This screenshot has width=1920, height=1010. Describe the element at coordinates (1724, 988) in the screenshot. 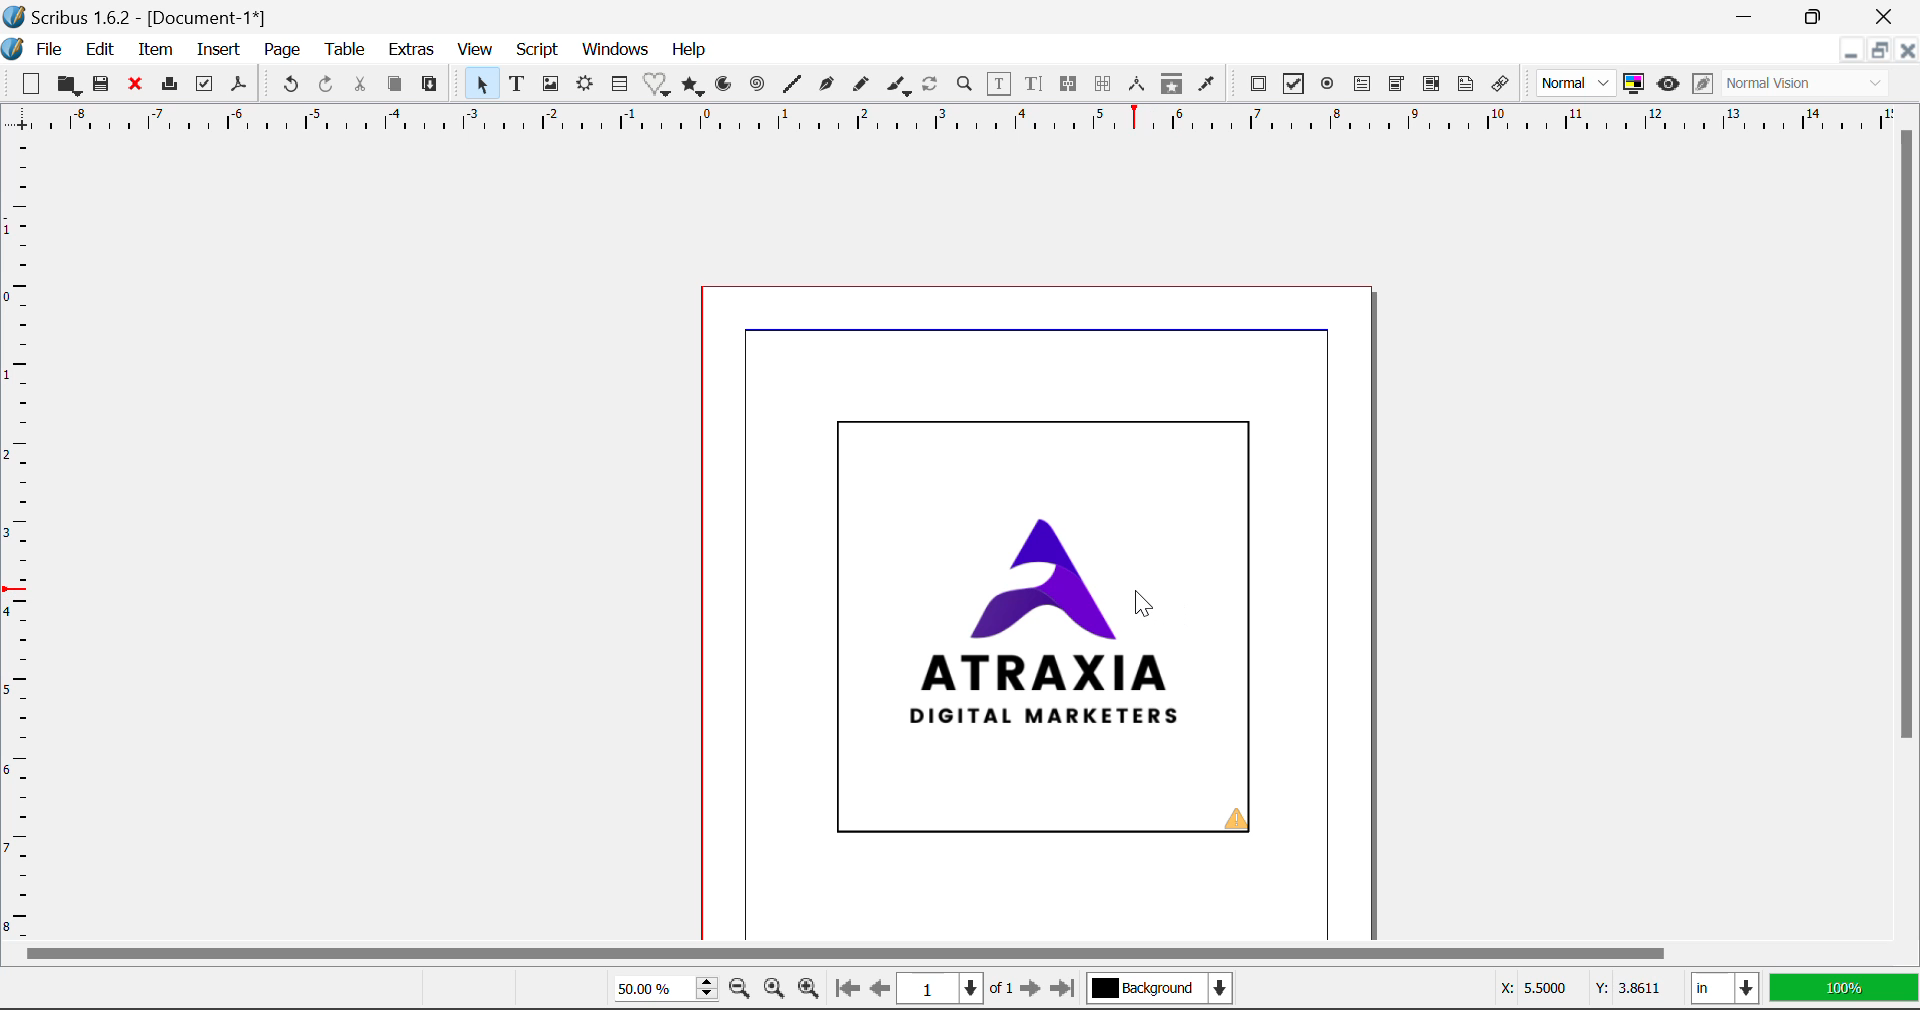

I see `in` at that location.